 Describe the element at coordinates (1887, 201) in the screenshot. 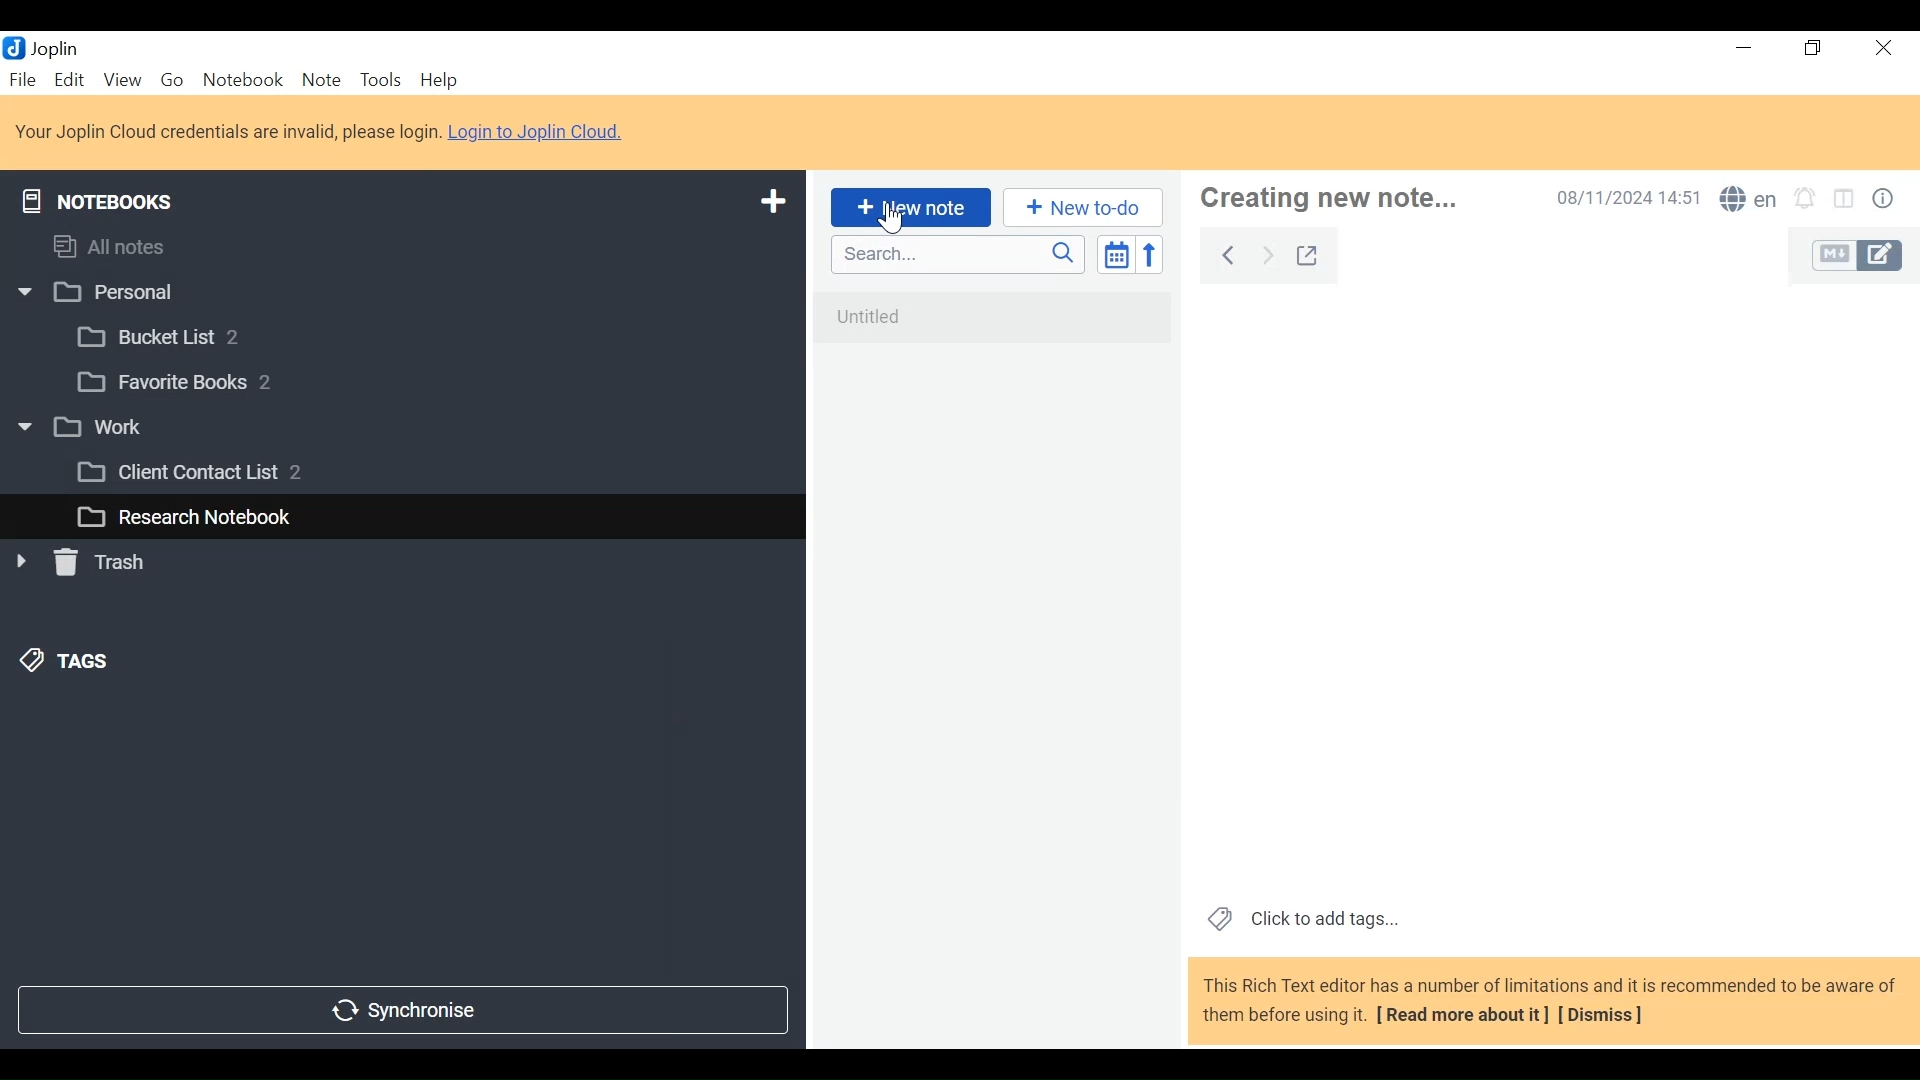

I see `Note properties` at that location.